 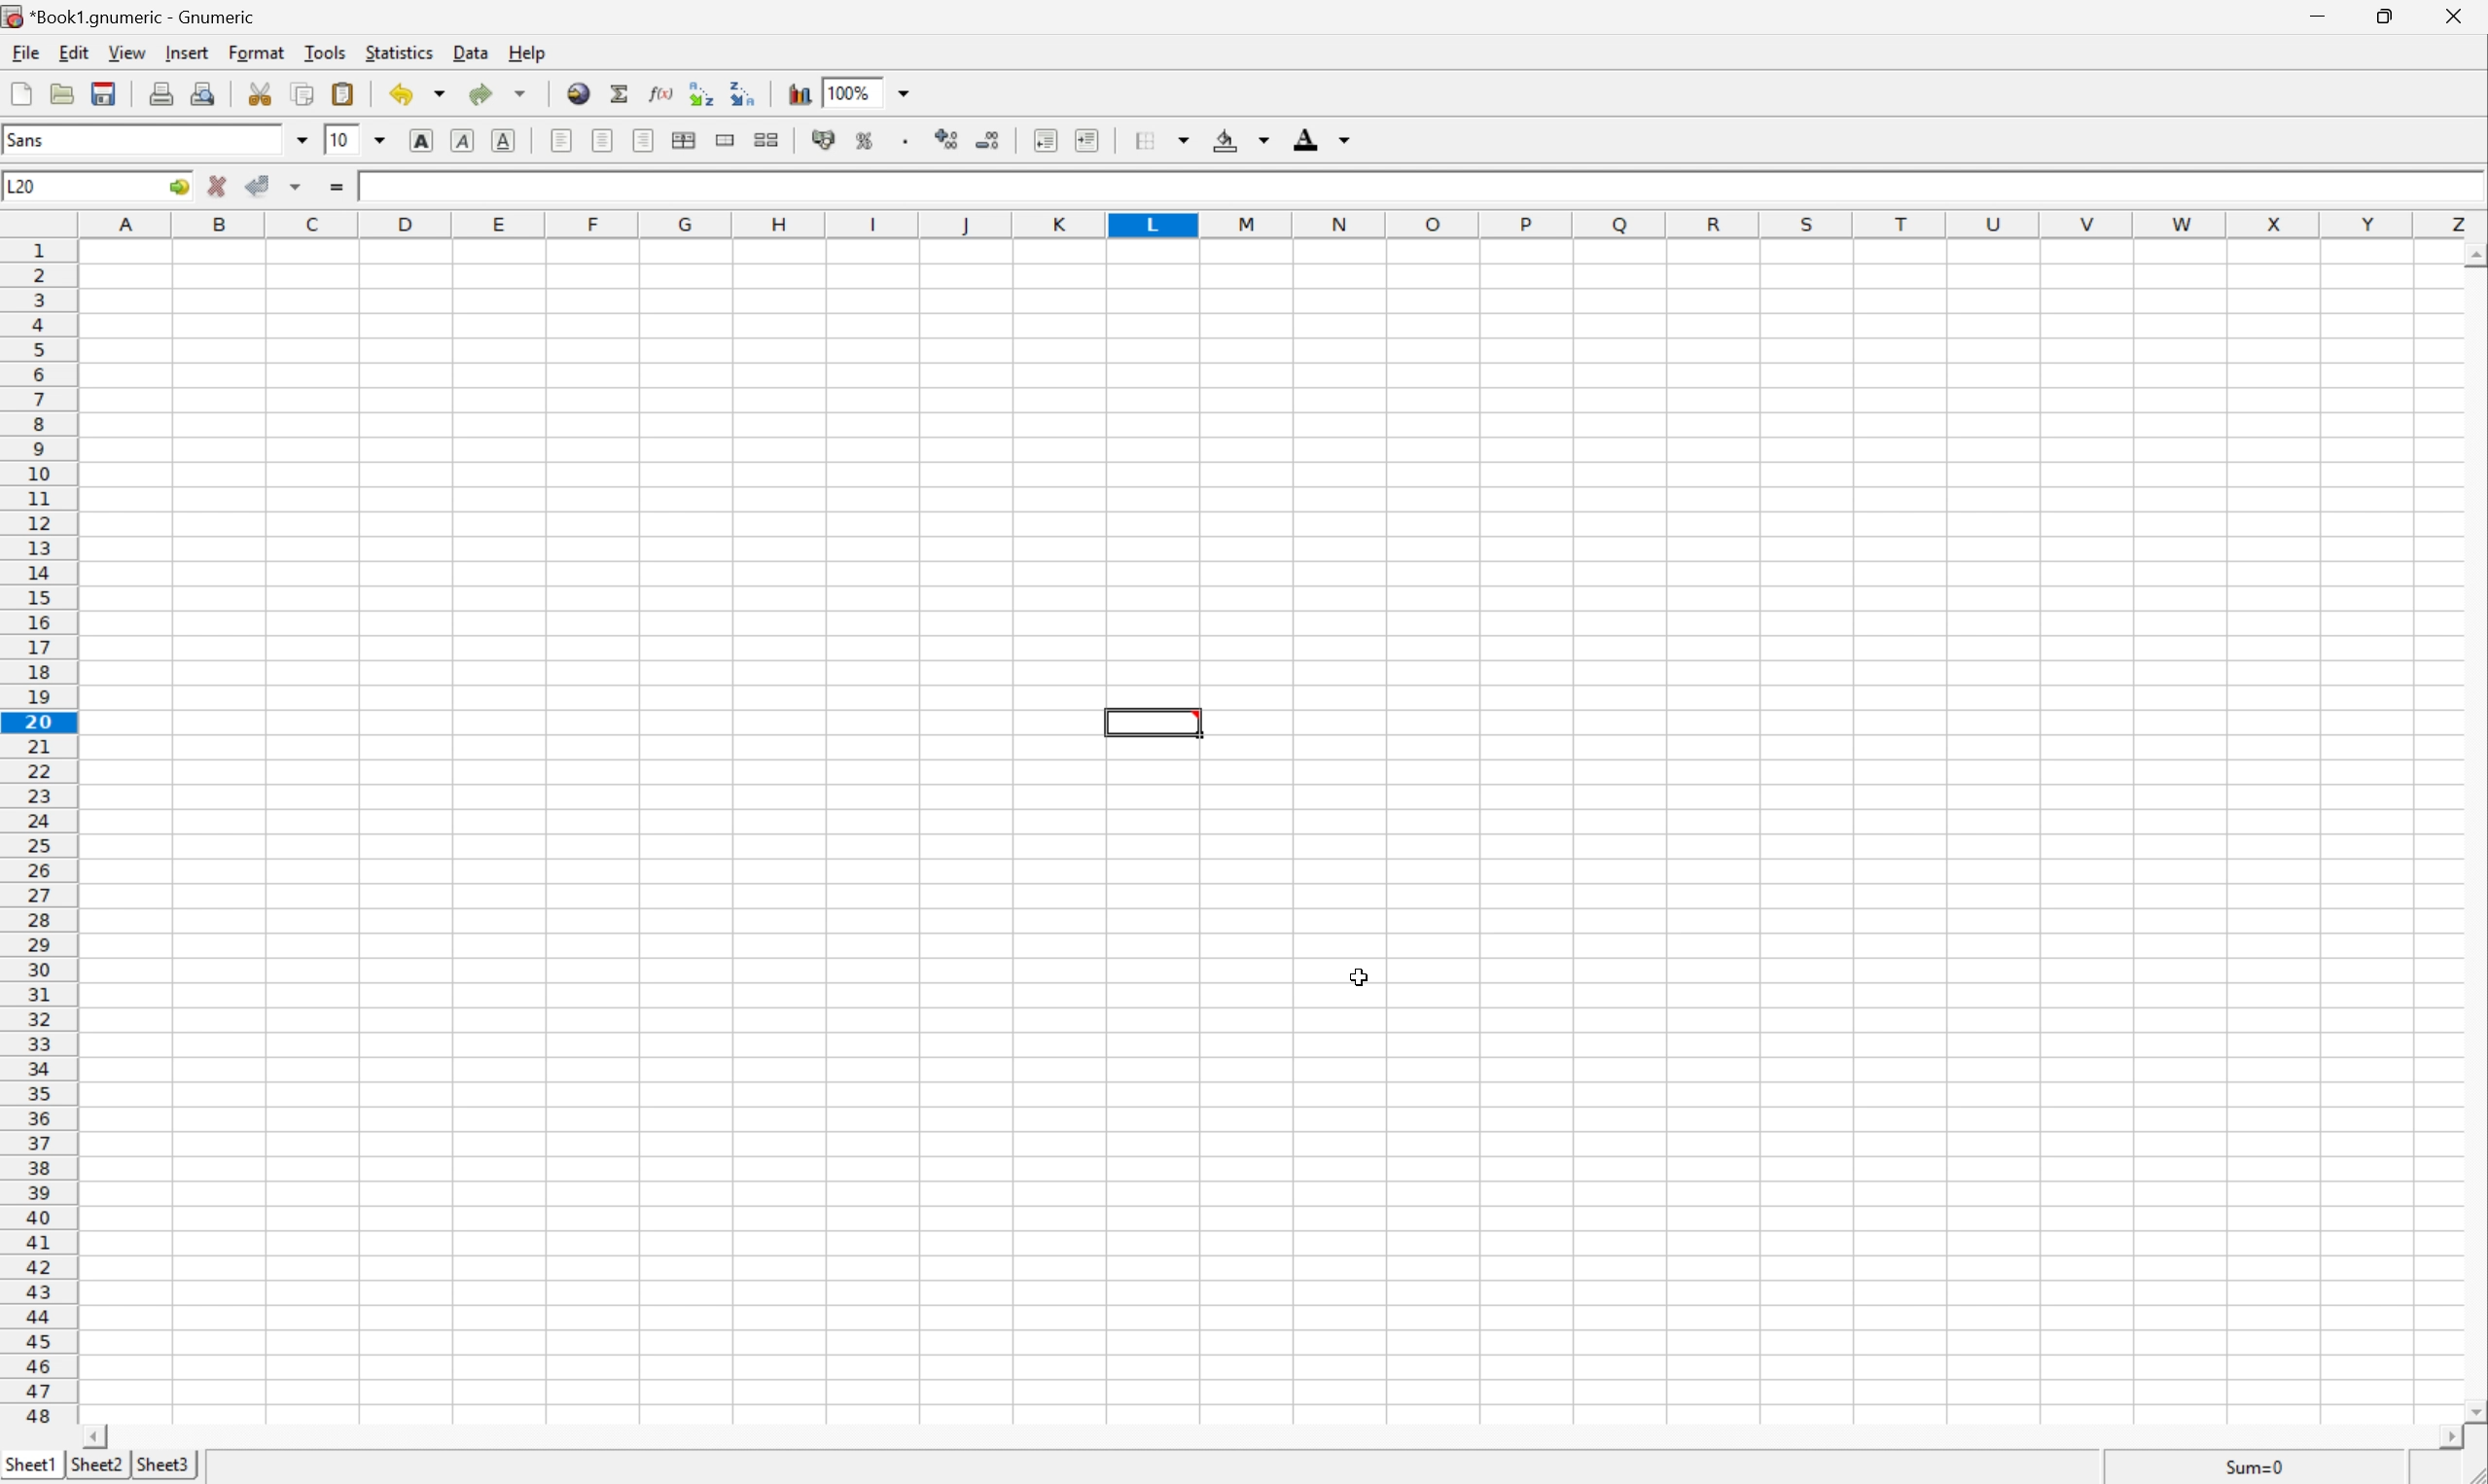 What do you see at coordinates (579, 93) in the screenshot?
I see `Insert a hyperlink` at bounding box center [579, 93].